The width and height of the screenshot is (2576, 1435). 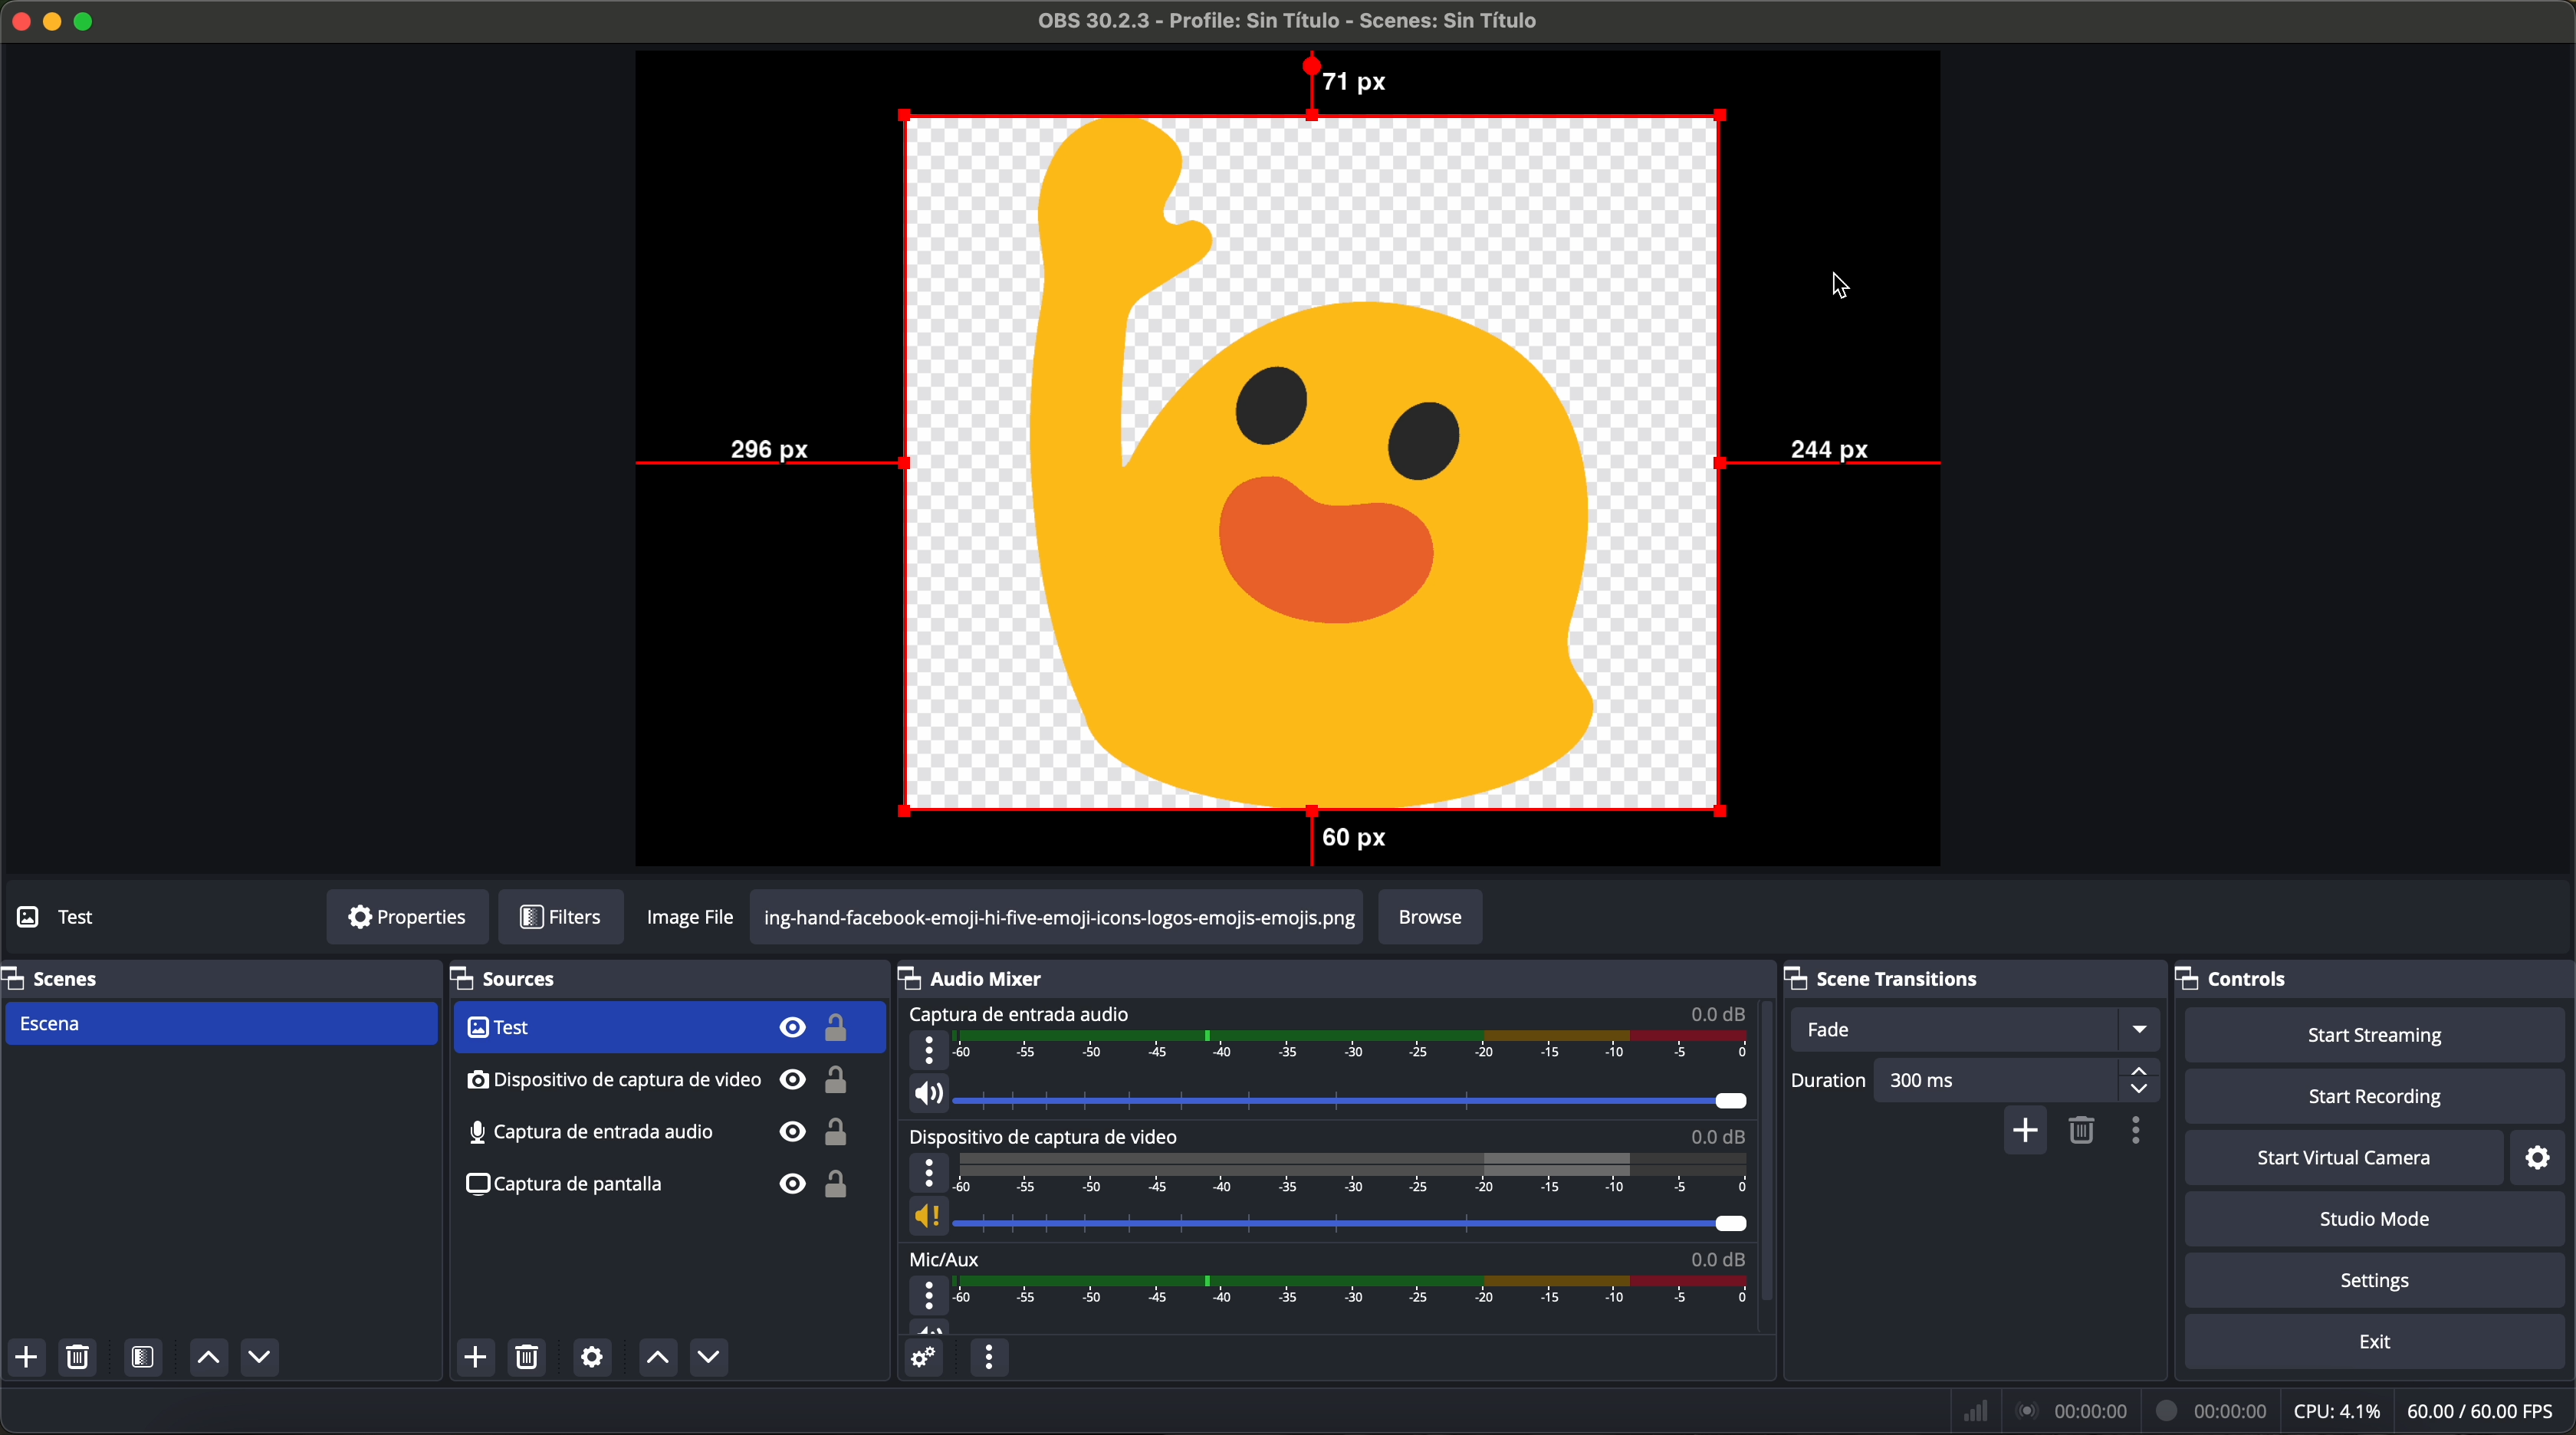 I want to click on video capture device, so click(x=667, y=1028).